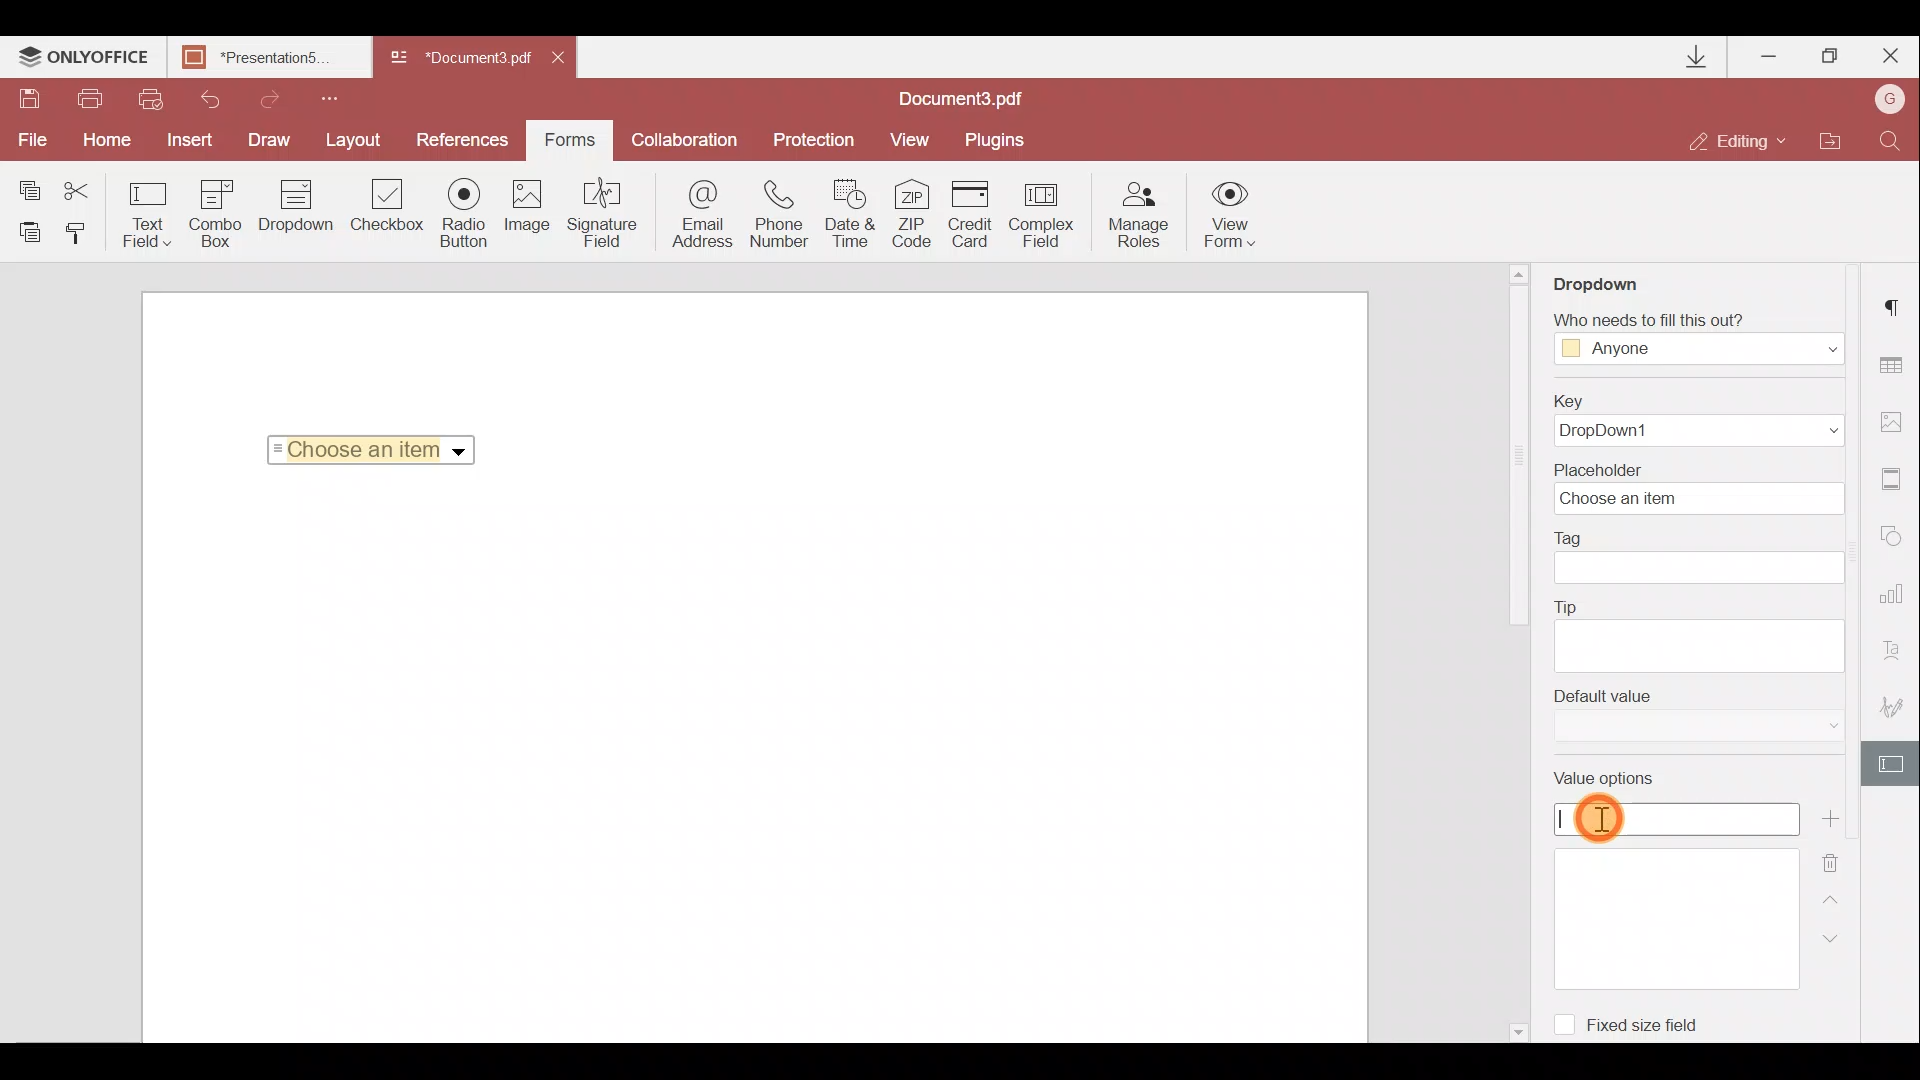 The width and height of the screenshot is (1920, 1080). What do you see at coordinates (378, 446) in the screenshot?
I see `Choose an item ` at bounding box center [378, 446].